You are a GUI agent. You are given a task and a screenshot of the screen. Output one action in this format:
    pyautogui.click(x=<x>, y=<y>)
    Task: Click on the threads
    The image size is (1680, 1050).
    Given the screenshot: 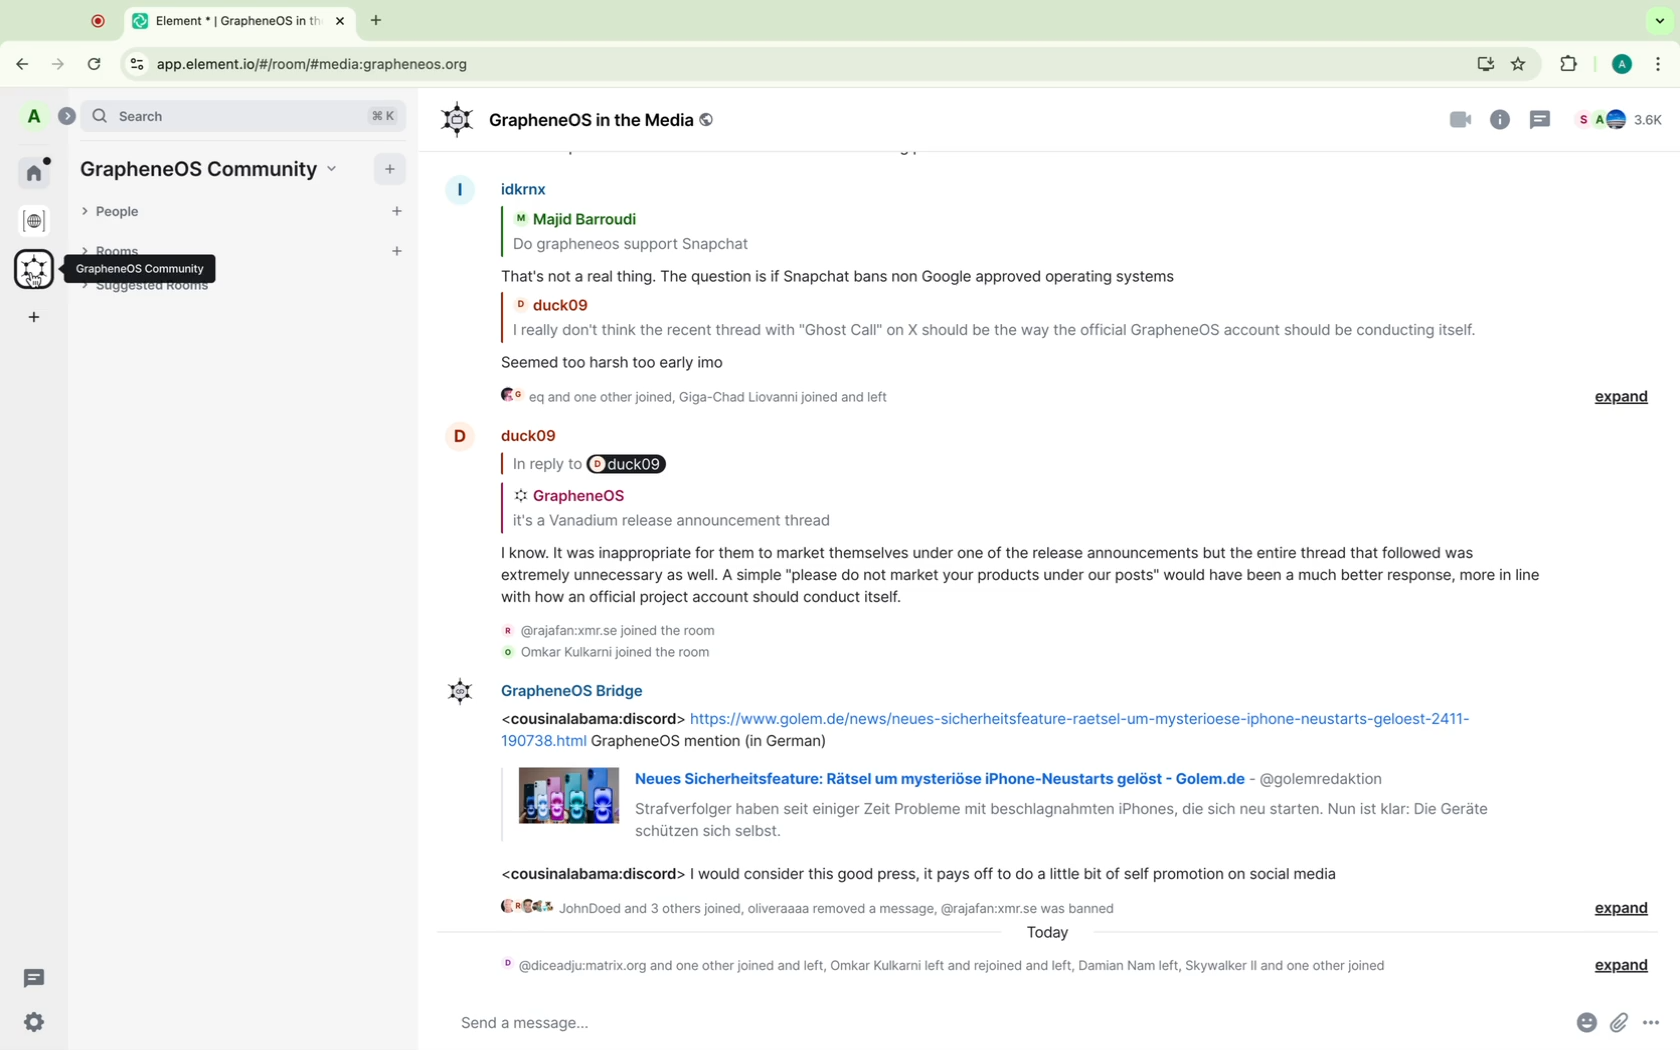 What is the action you would take?
    pyautogui.click(x=1542, y=118)
    